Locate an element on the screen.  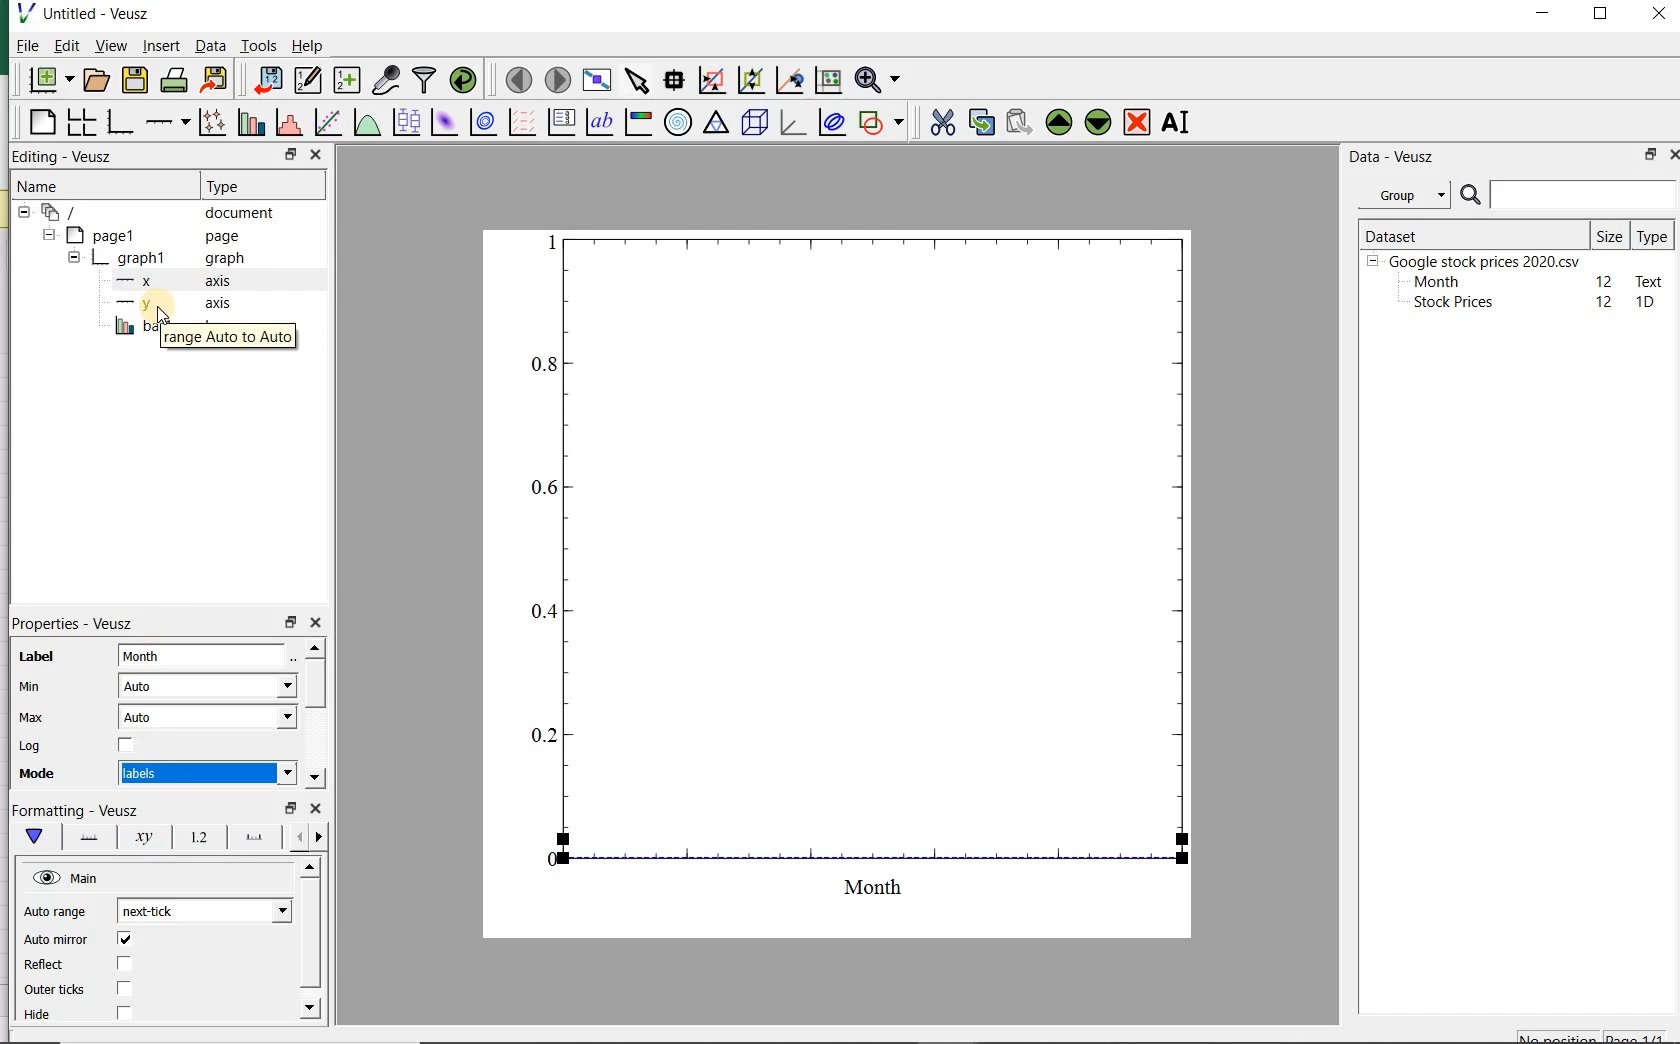
click to reset graph axes is located at coordinates (826, 81).